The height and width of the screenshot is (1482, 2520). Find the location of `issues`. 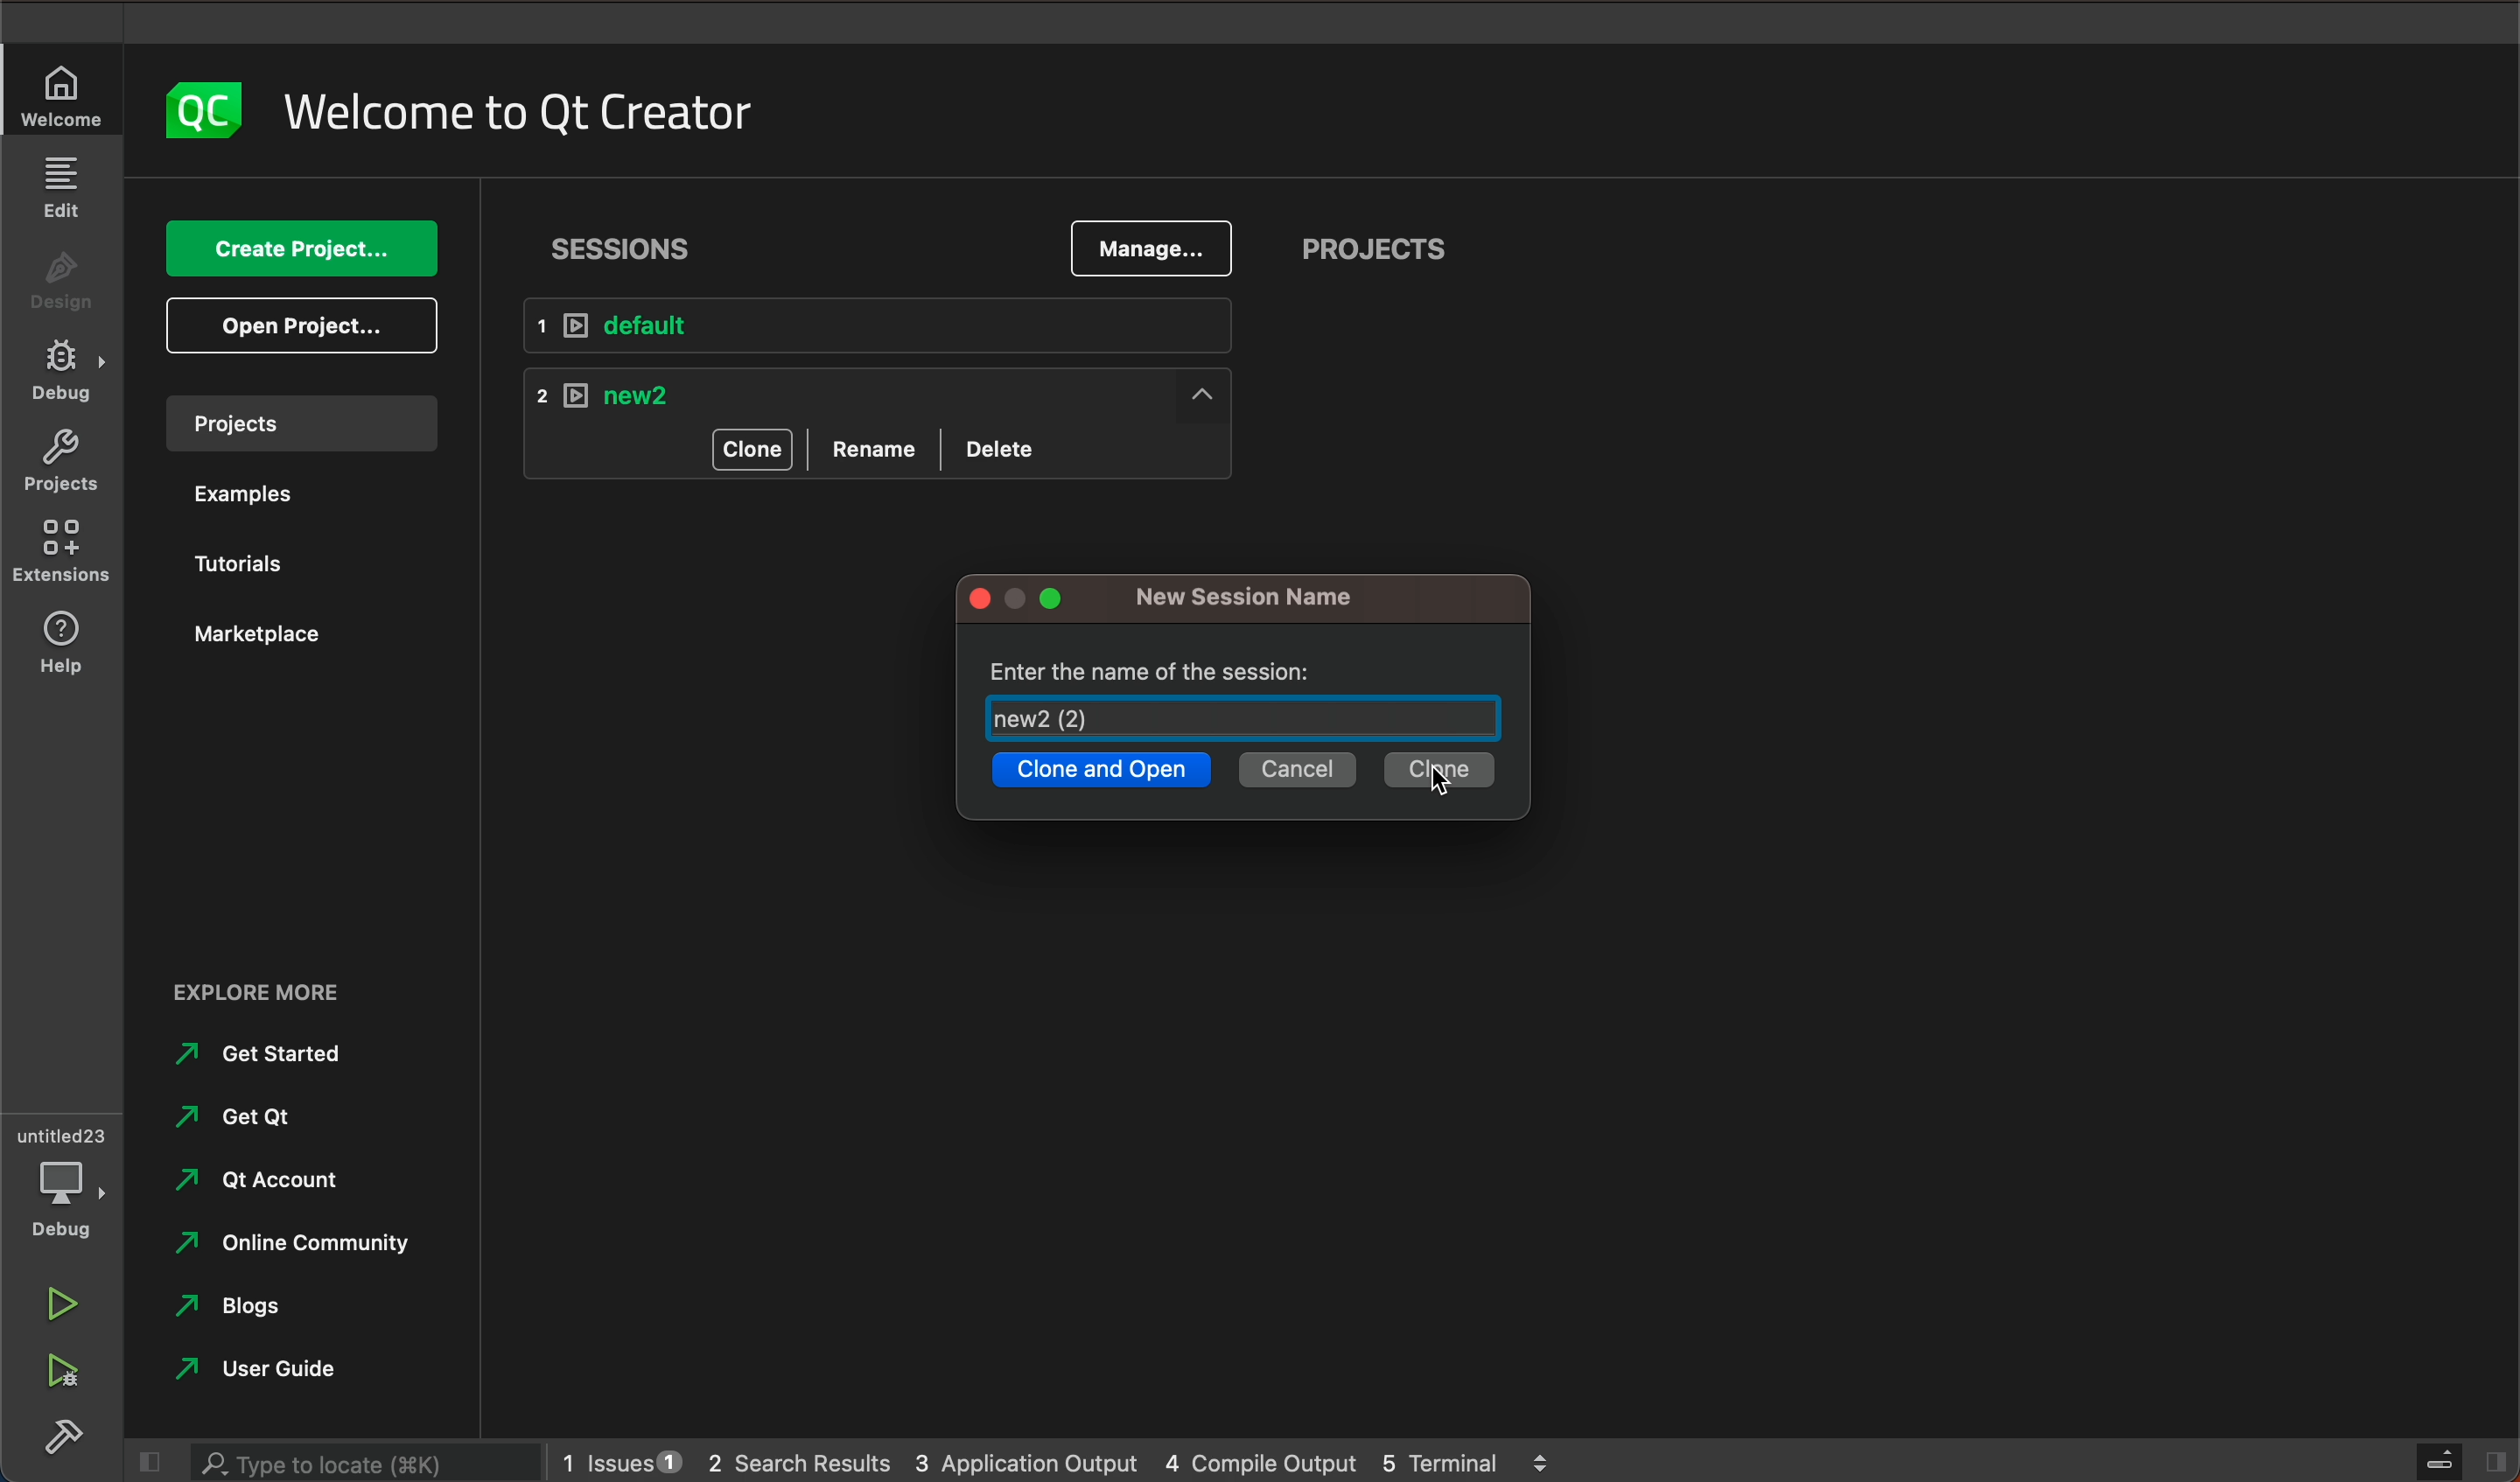

issues is located at coordinates (620, 1458).